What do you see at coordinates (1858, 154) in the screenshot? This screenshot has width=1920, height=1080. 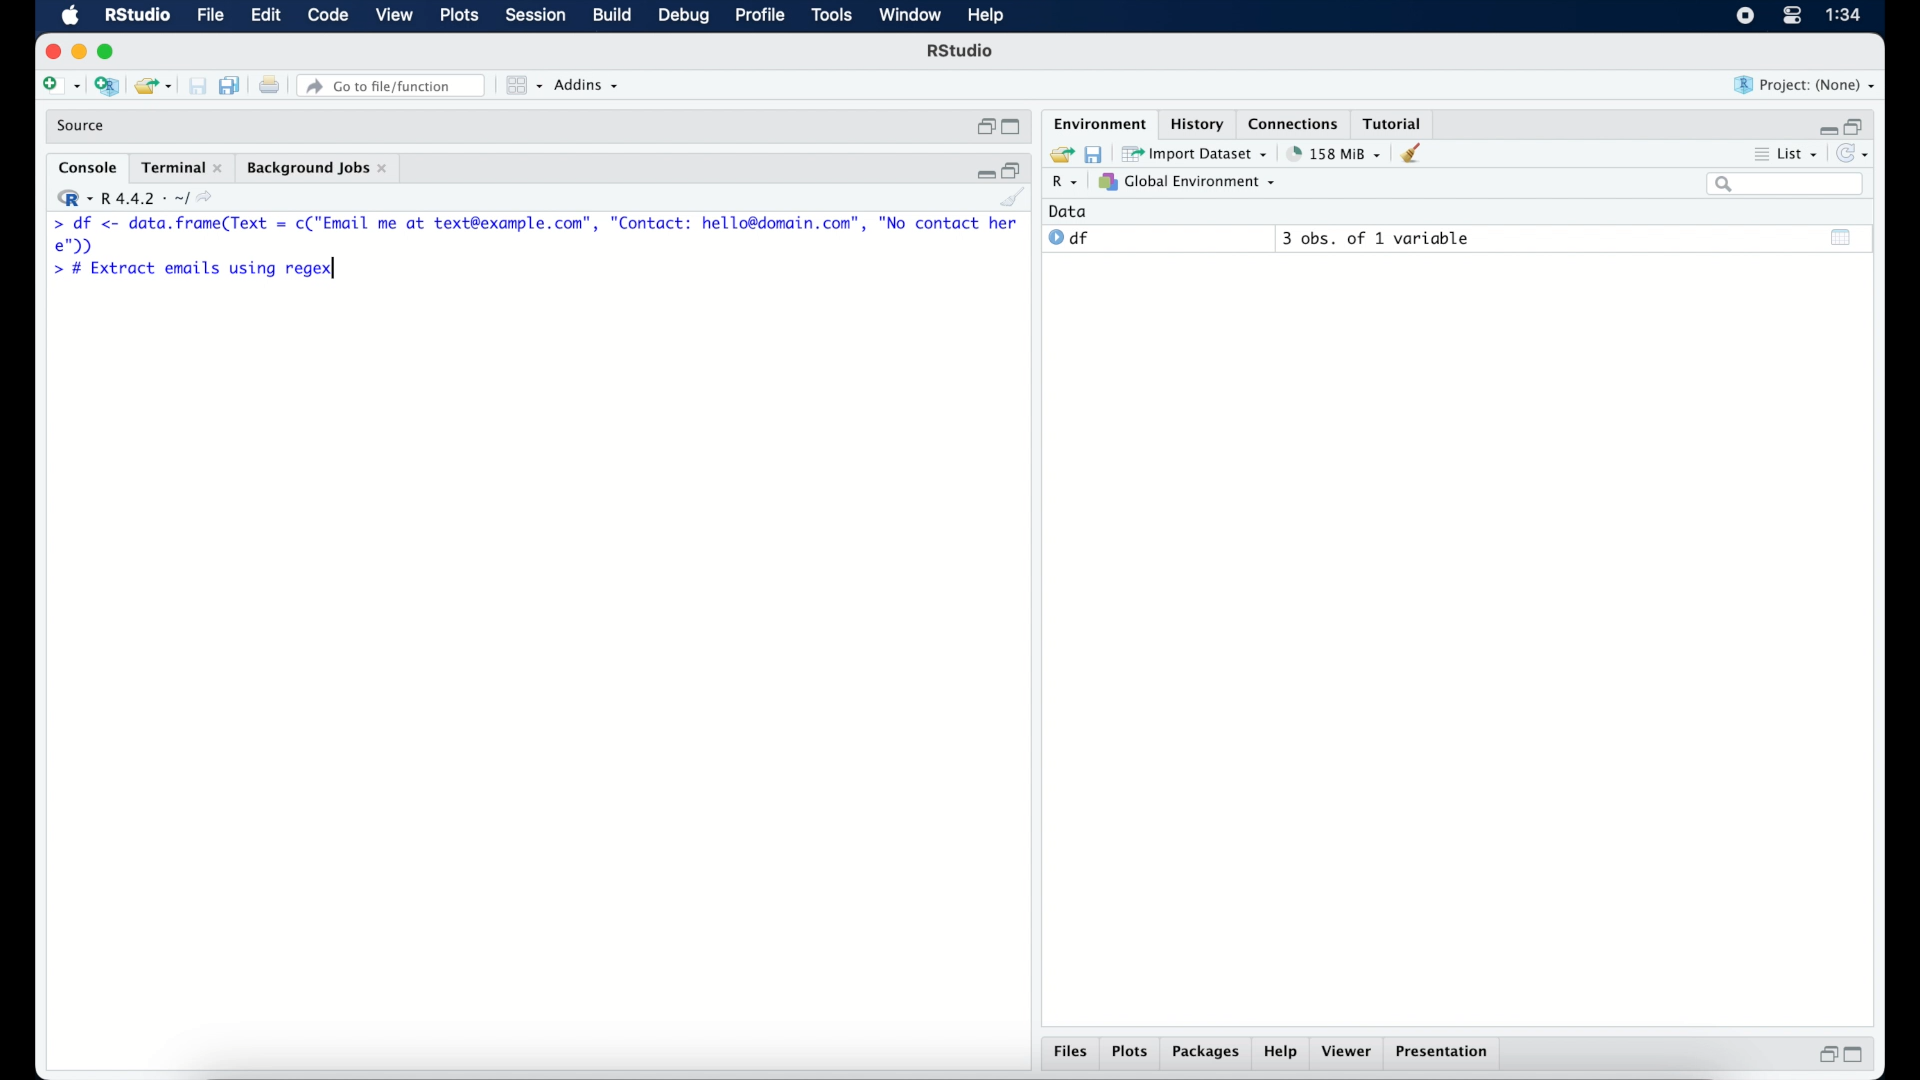 I see `refresh` at bounding box center [1858, 154].